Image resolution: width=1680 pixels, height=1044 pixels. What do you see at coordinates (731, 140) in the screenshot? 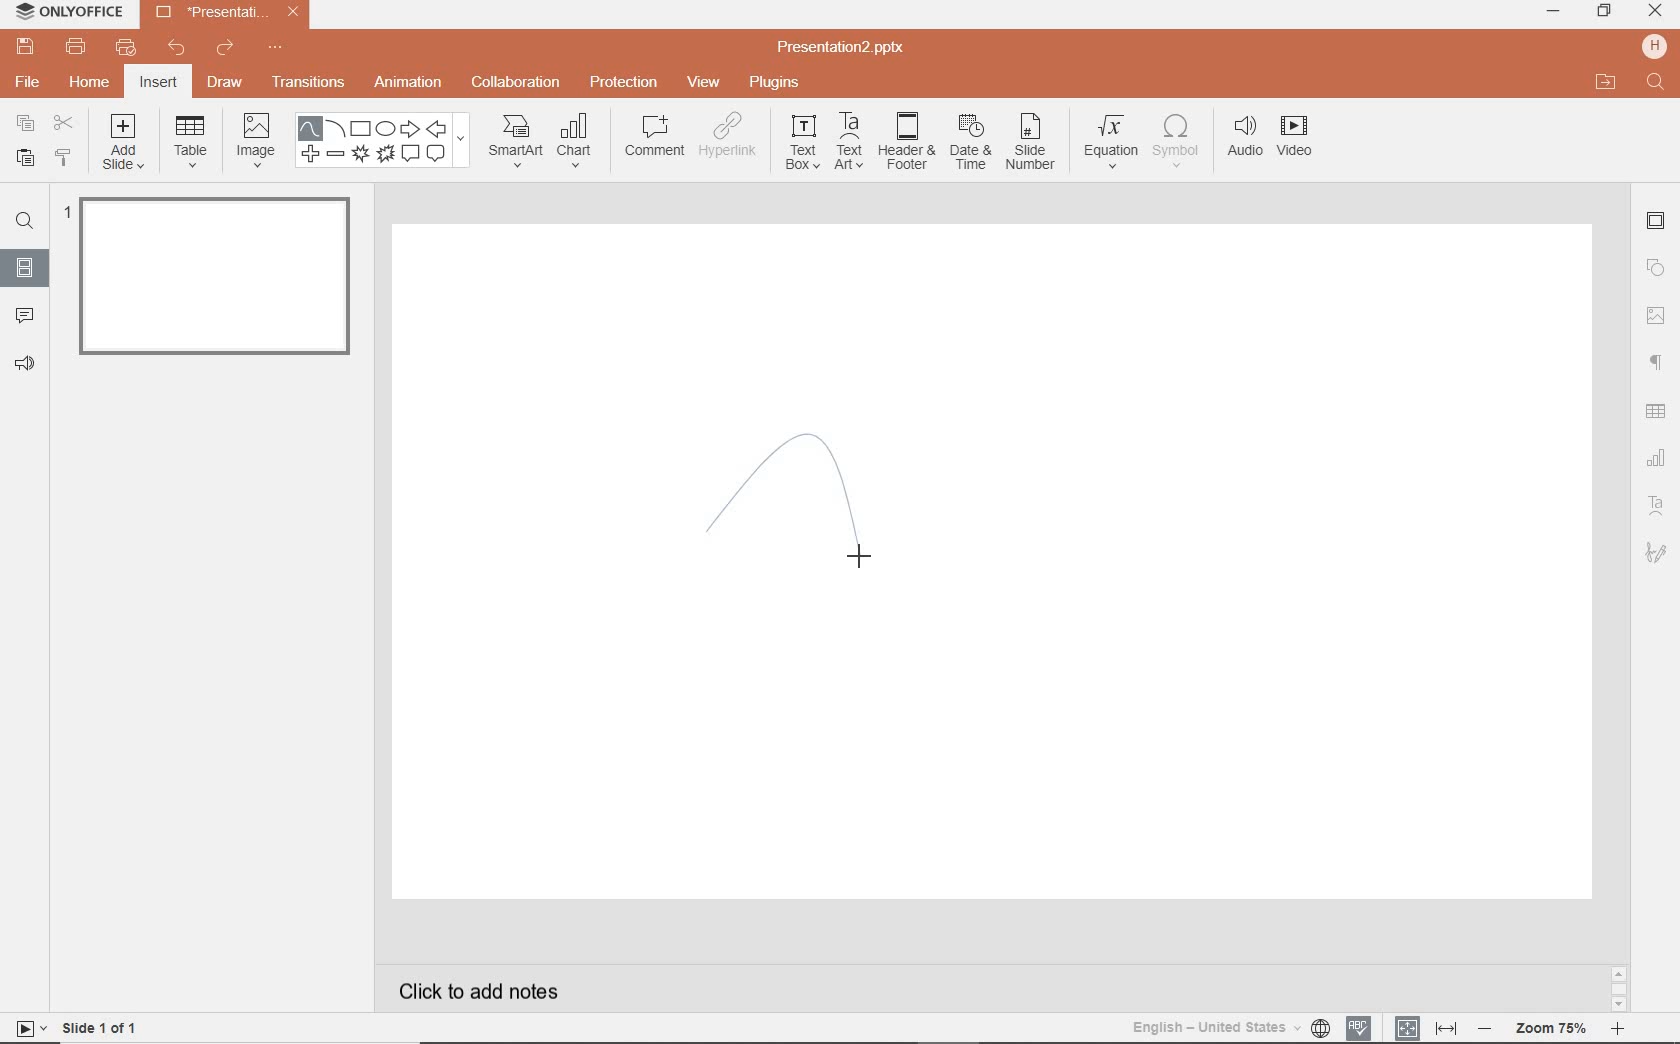
I see `HYPERLINK` at bounding box center [731, 140].